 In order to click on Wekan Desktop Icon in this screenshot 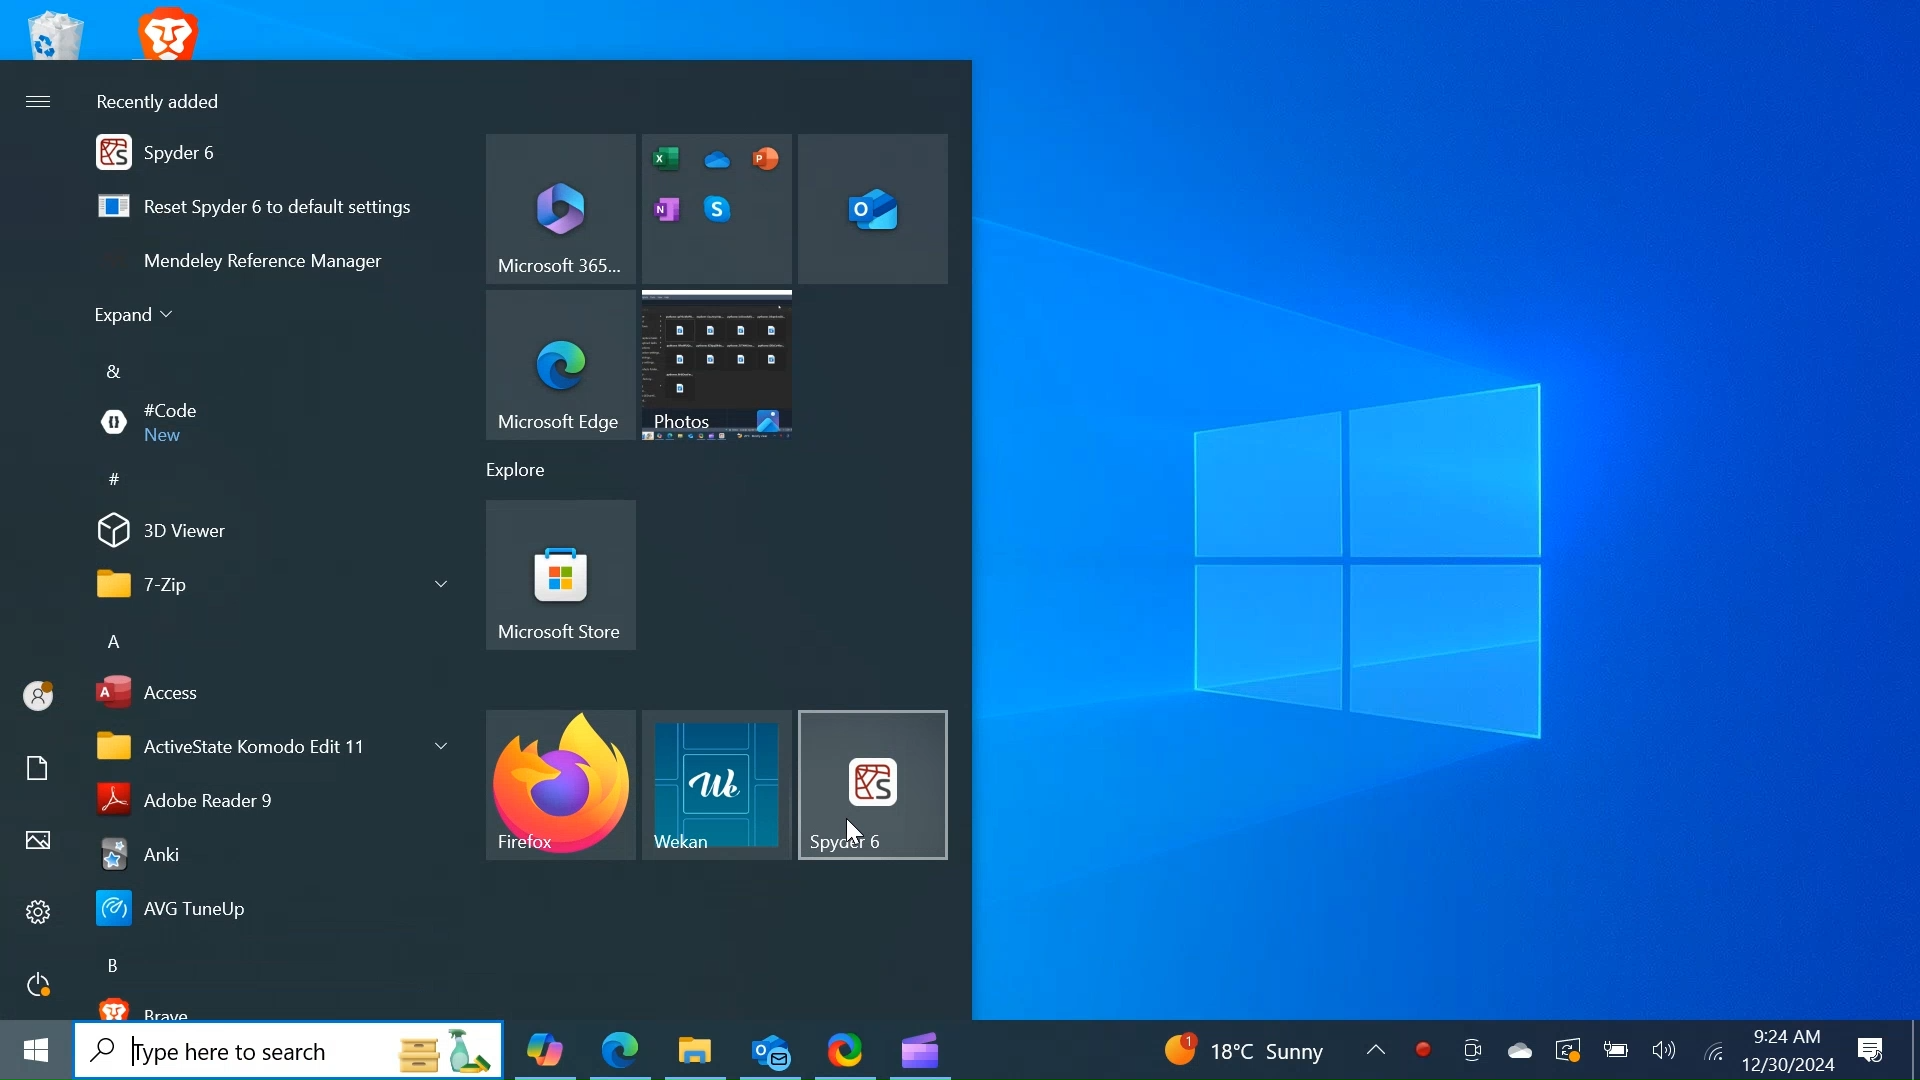, I will do `click(717, 784)`.